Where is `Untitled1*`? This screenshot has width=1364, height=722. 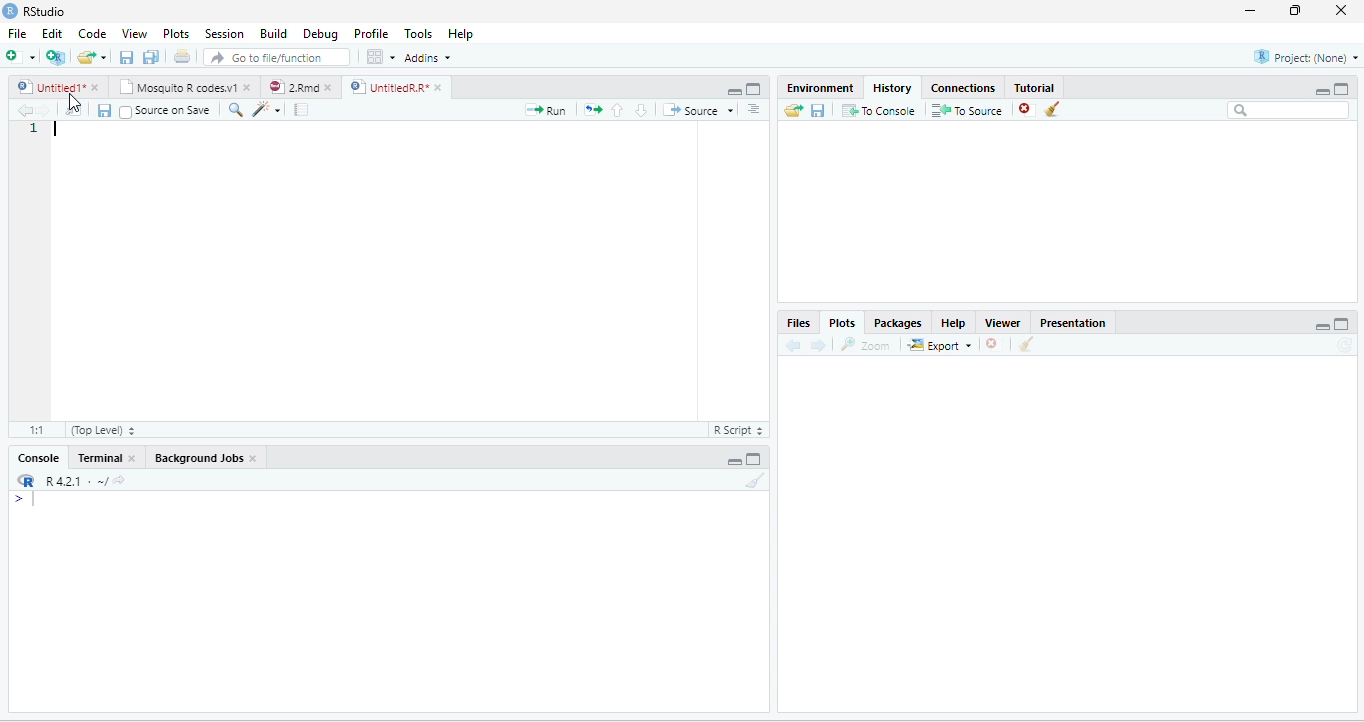 Untitled1* is located at coordinates (48, 87).